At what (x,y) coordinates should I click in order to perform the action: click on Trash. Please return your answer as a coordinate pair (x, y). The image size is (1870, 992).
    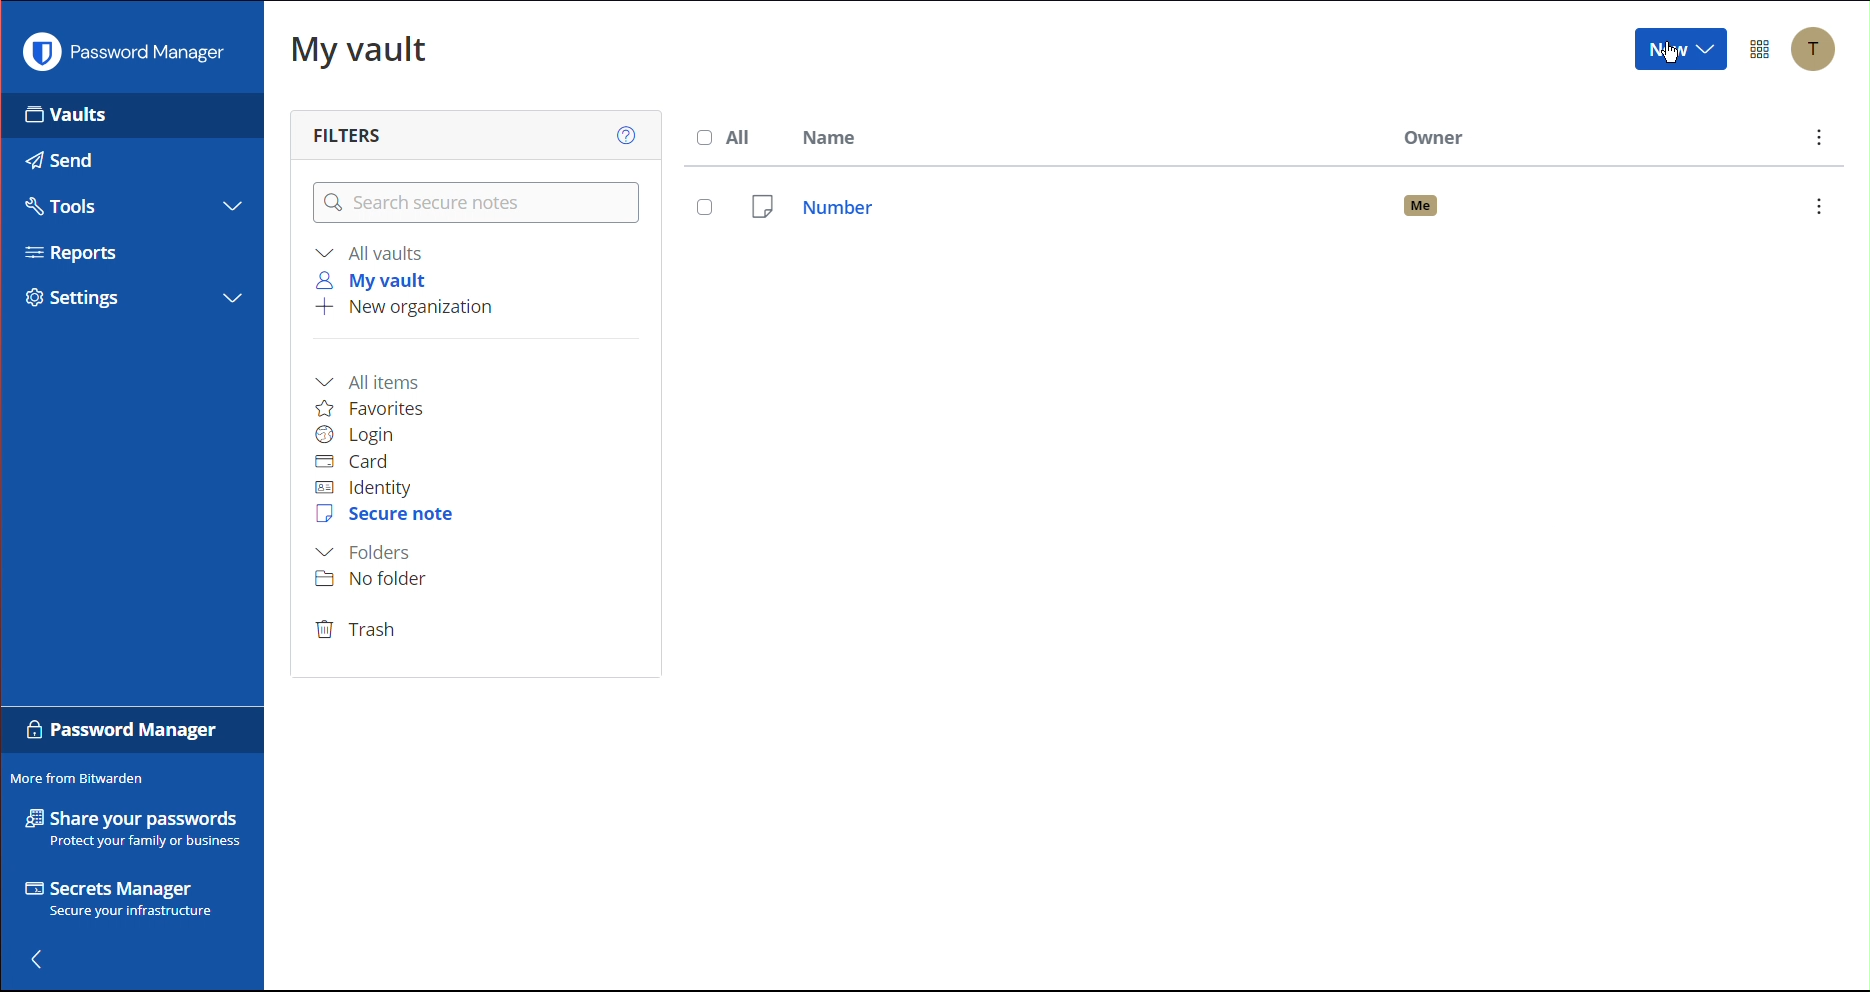
    Looking at the image, I should click on (357, 631).